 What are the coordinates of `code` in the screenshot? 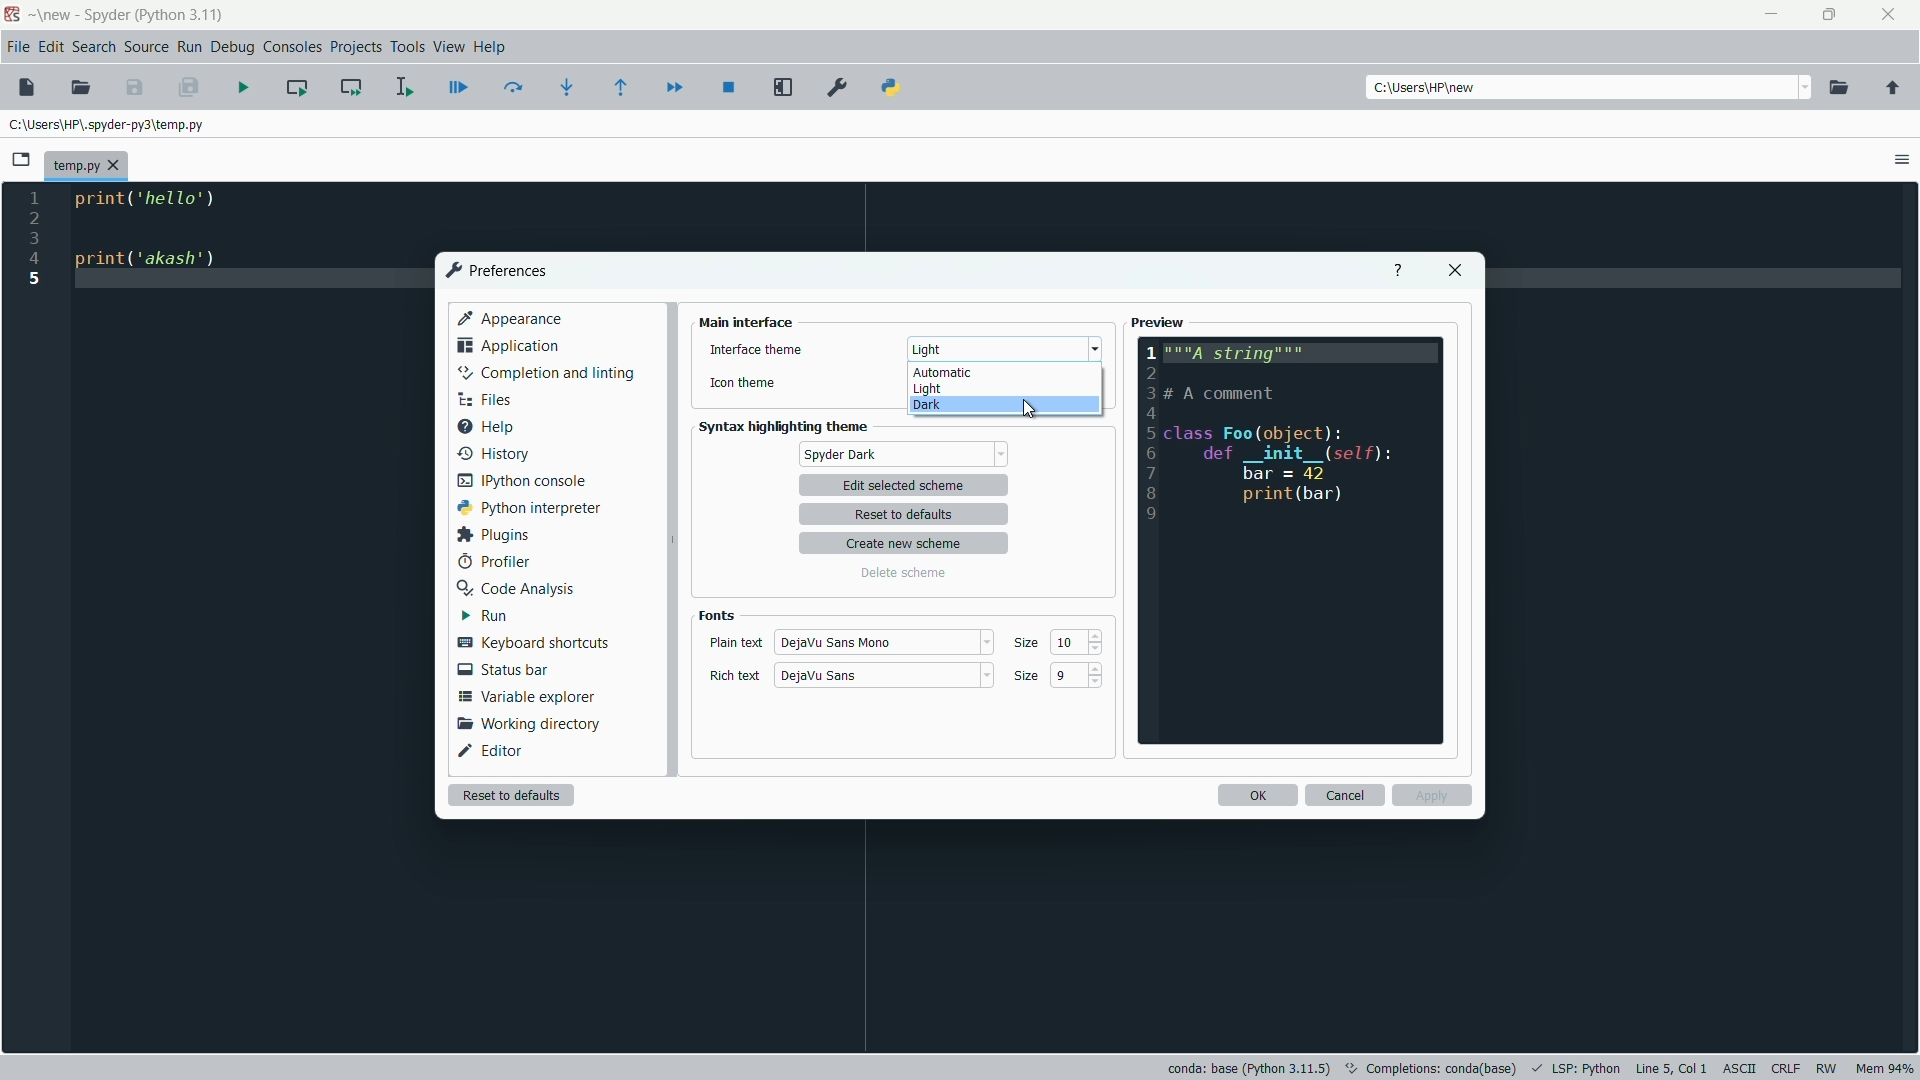 It's located at (157, 234).